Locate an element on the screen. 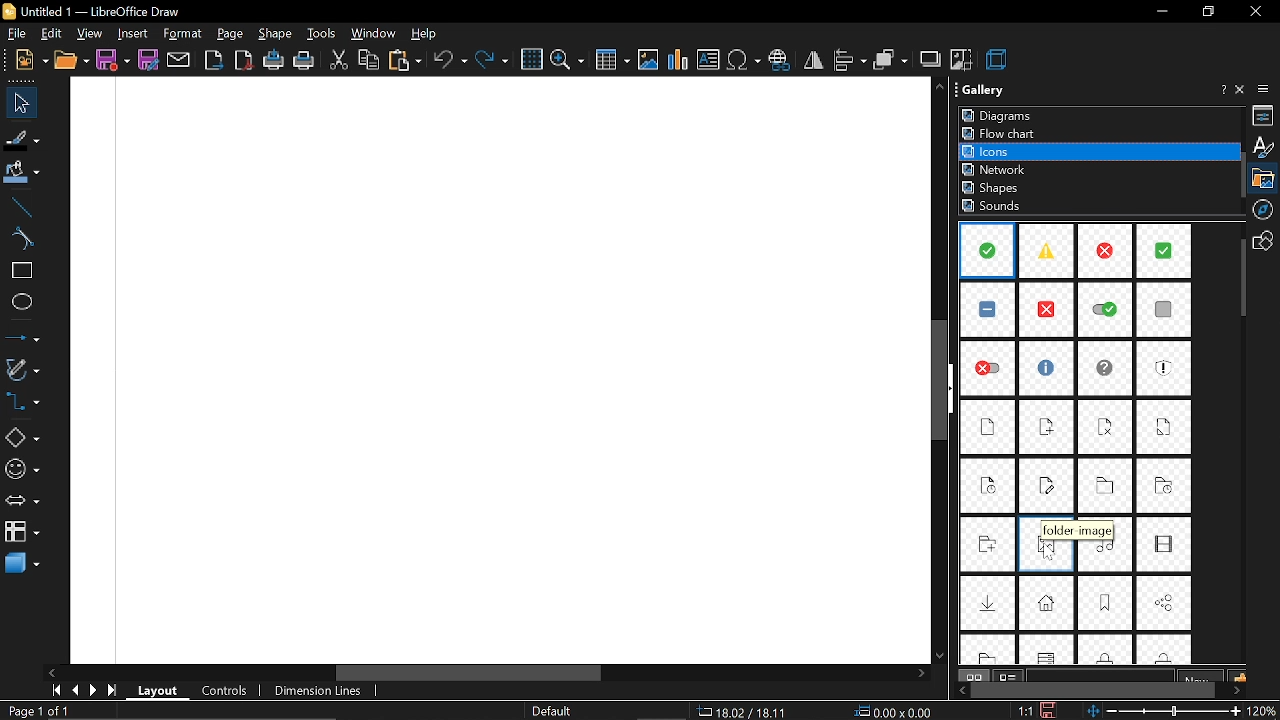 This screenshot has width=1280, height=720. go to first page is located at coordinates (53, 690).